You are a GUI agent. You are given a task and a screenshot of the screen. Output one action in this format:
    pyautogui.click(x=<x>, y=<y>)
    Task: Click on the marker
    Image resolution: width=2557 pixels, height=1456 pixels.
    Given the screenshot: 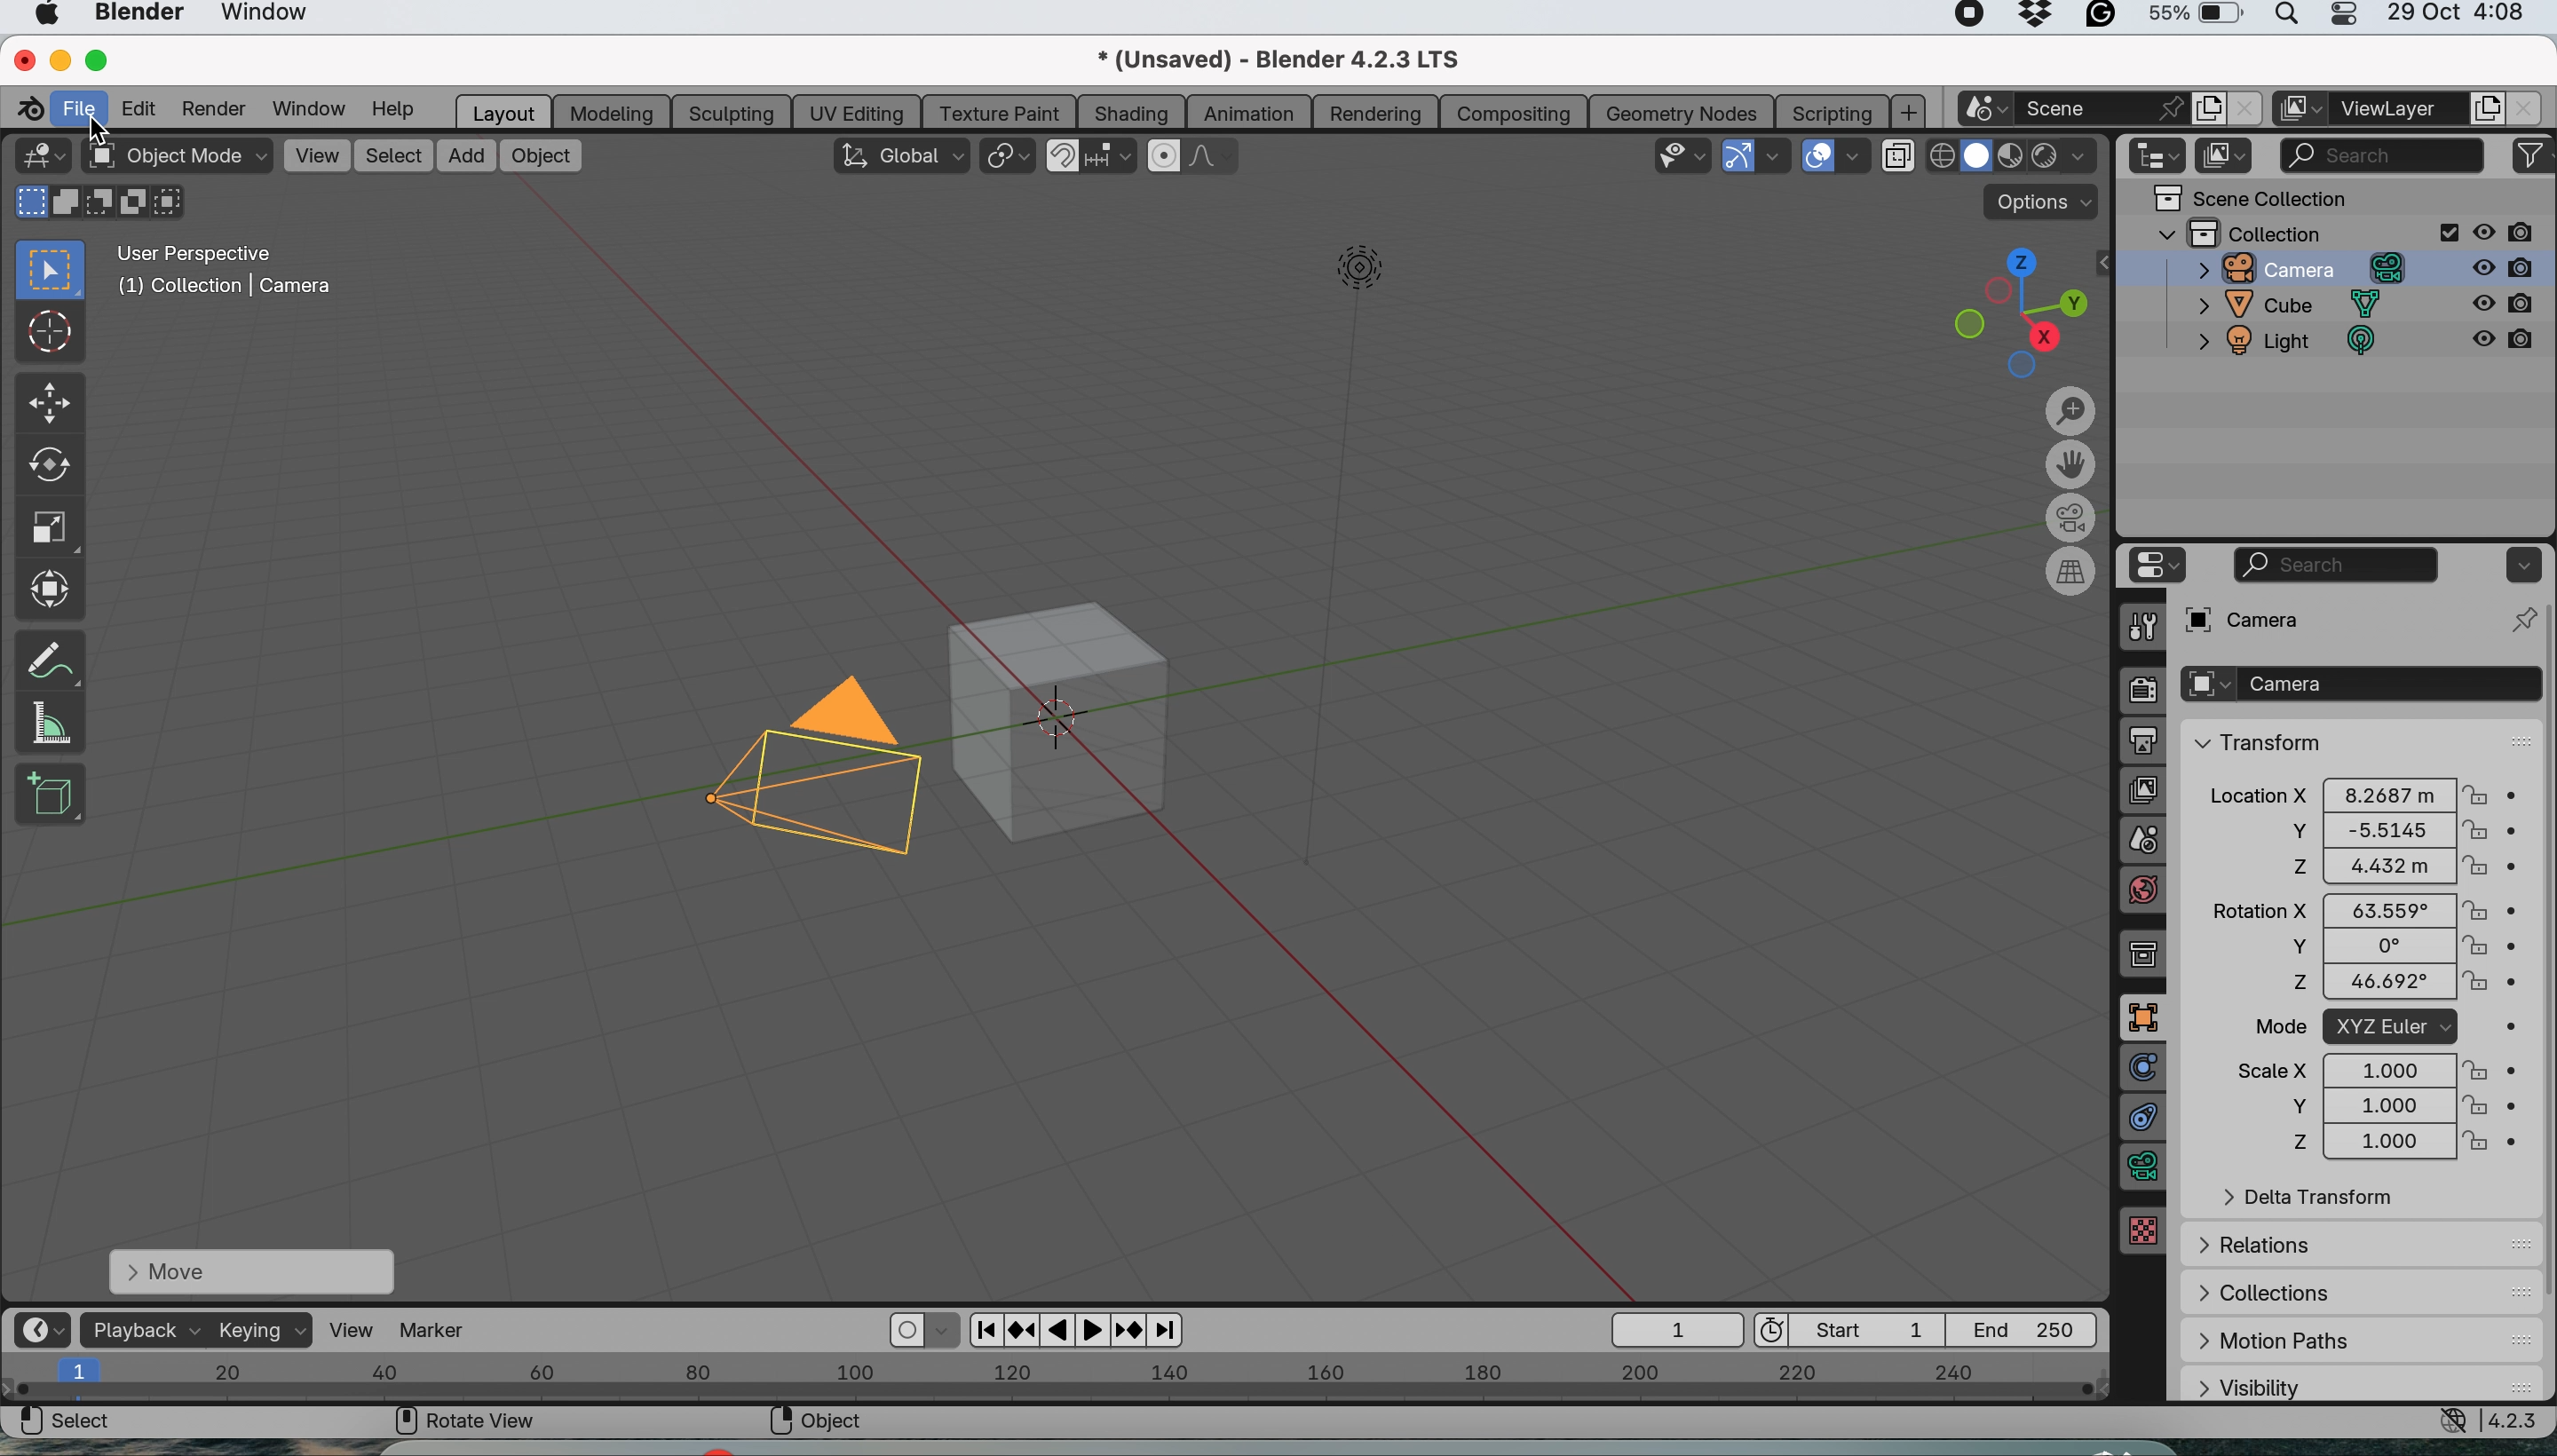 What is the action you would take?
    pyautogui.click(x=433, y=1328)
    